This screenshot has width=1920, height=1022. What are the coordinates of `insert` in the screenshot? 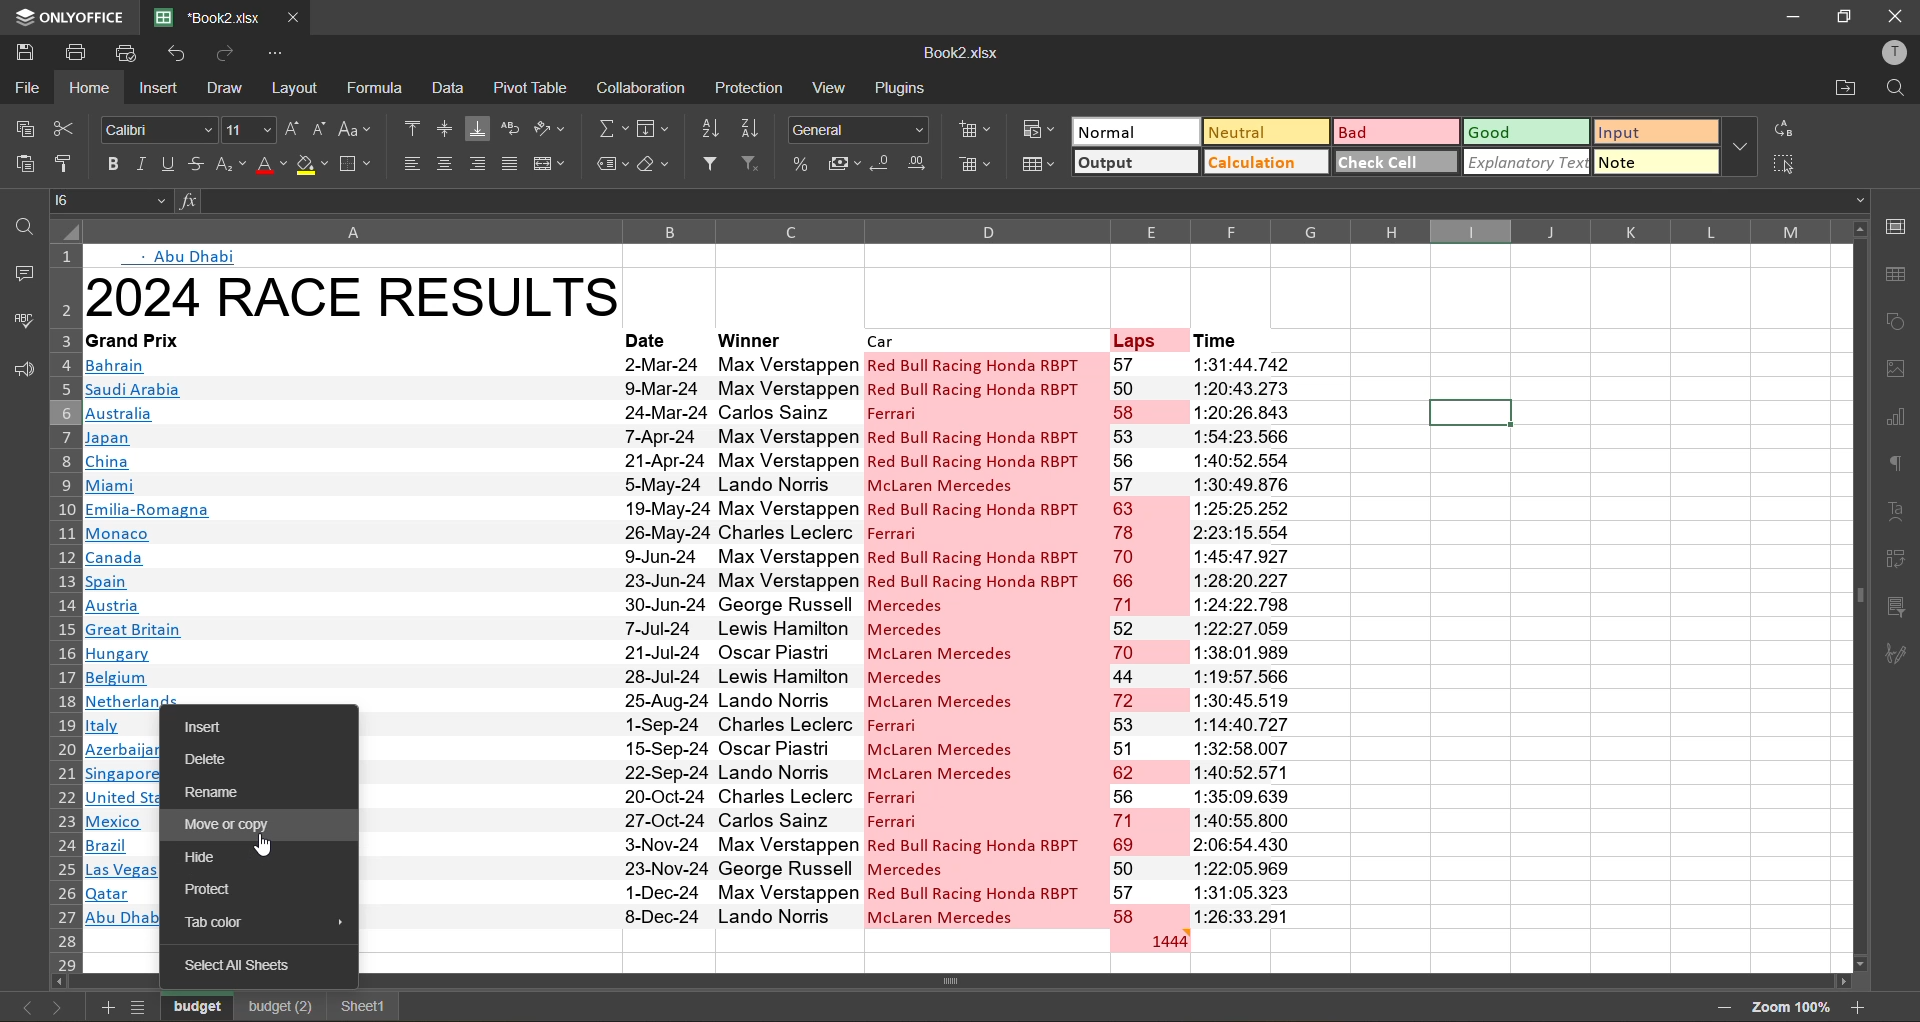 It's located at (158, 90).